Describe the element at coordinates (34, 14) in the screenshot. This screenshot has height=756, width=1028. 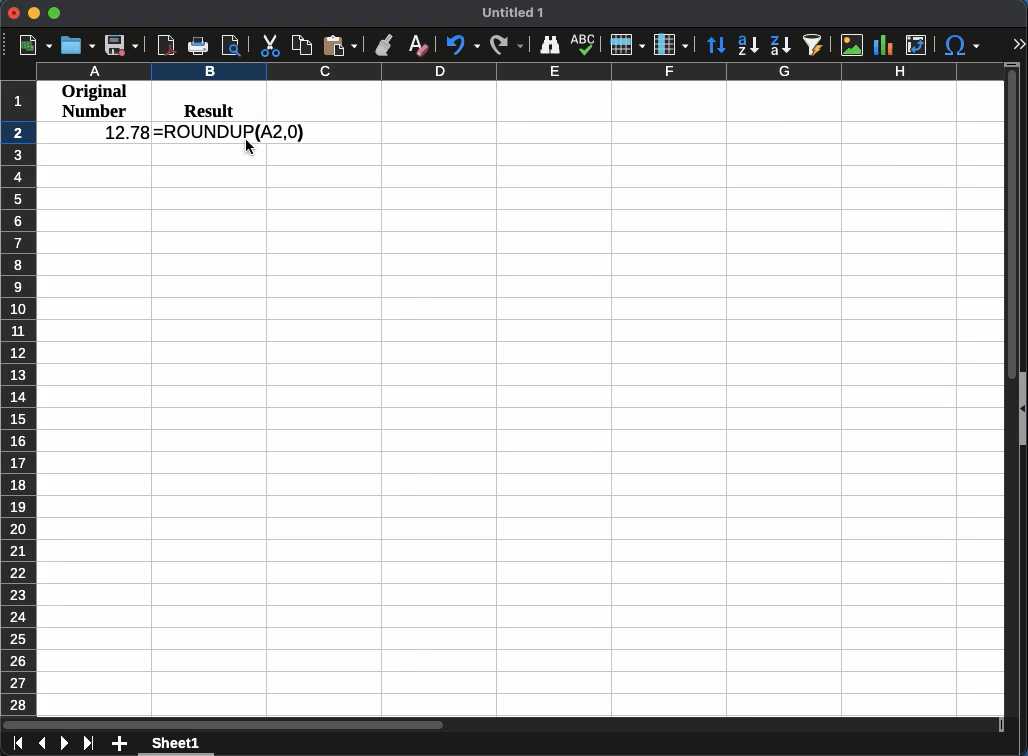
I see `Minimize` at that location.